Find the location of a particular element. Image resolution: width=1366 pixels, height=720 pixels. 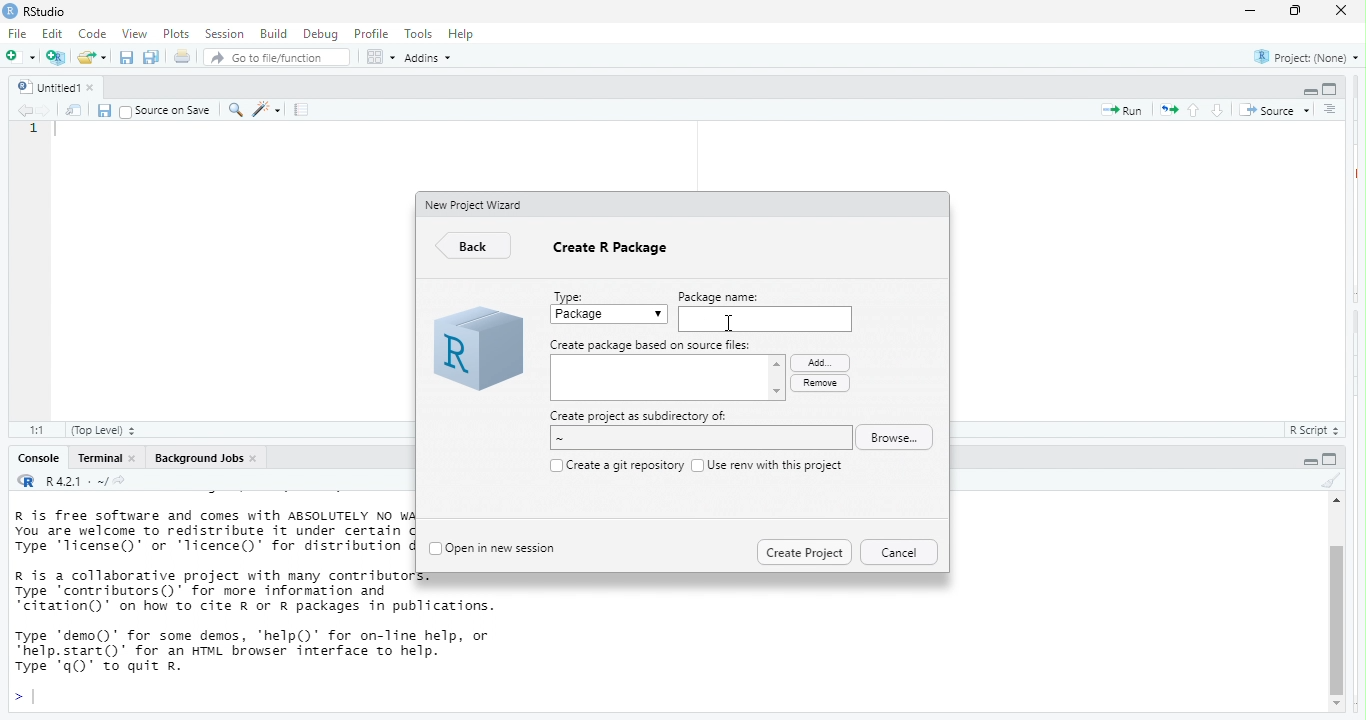

close is located at coordinates (1343, 13).